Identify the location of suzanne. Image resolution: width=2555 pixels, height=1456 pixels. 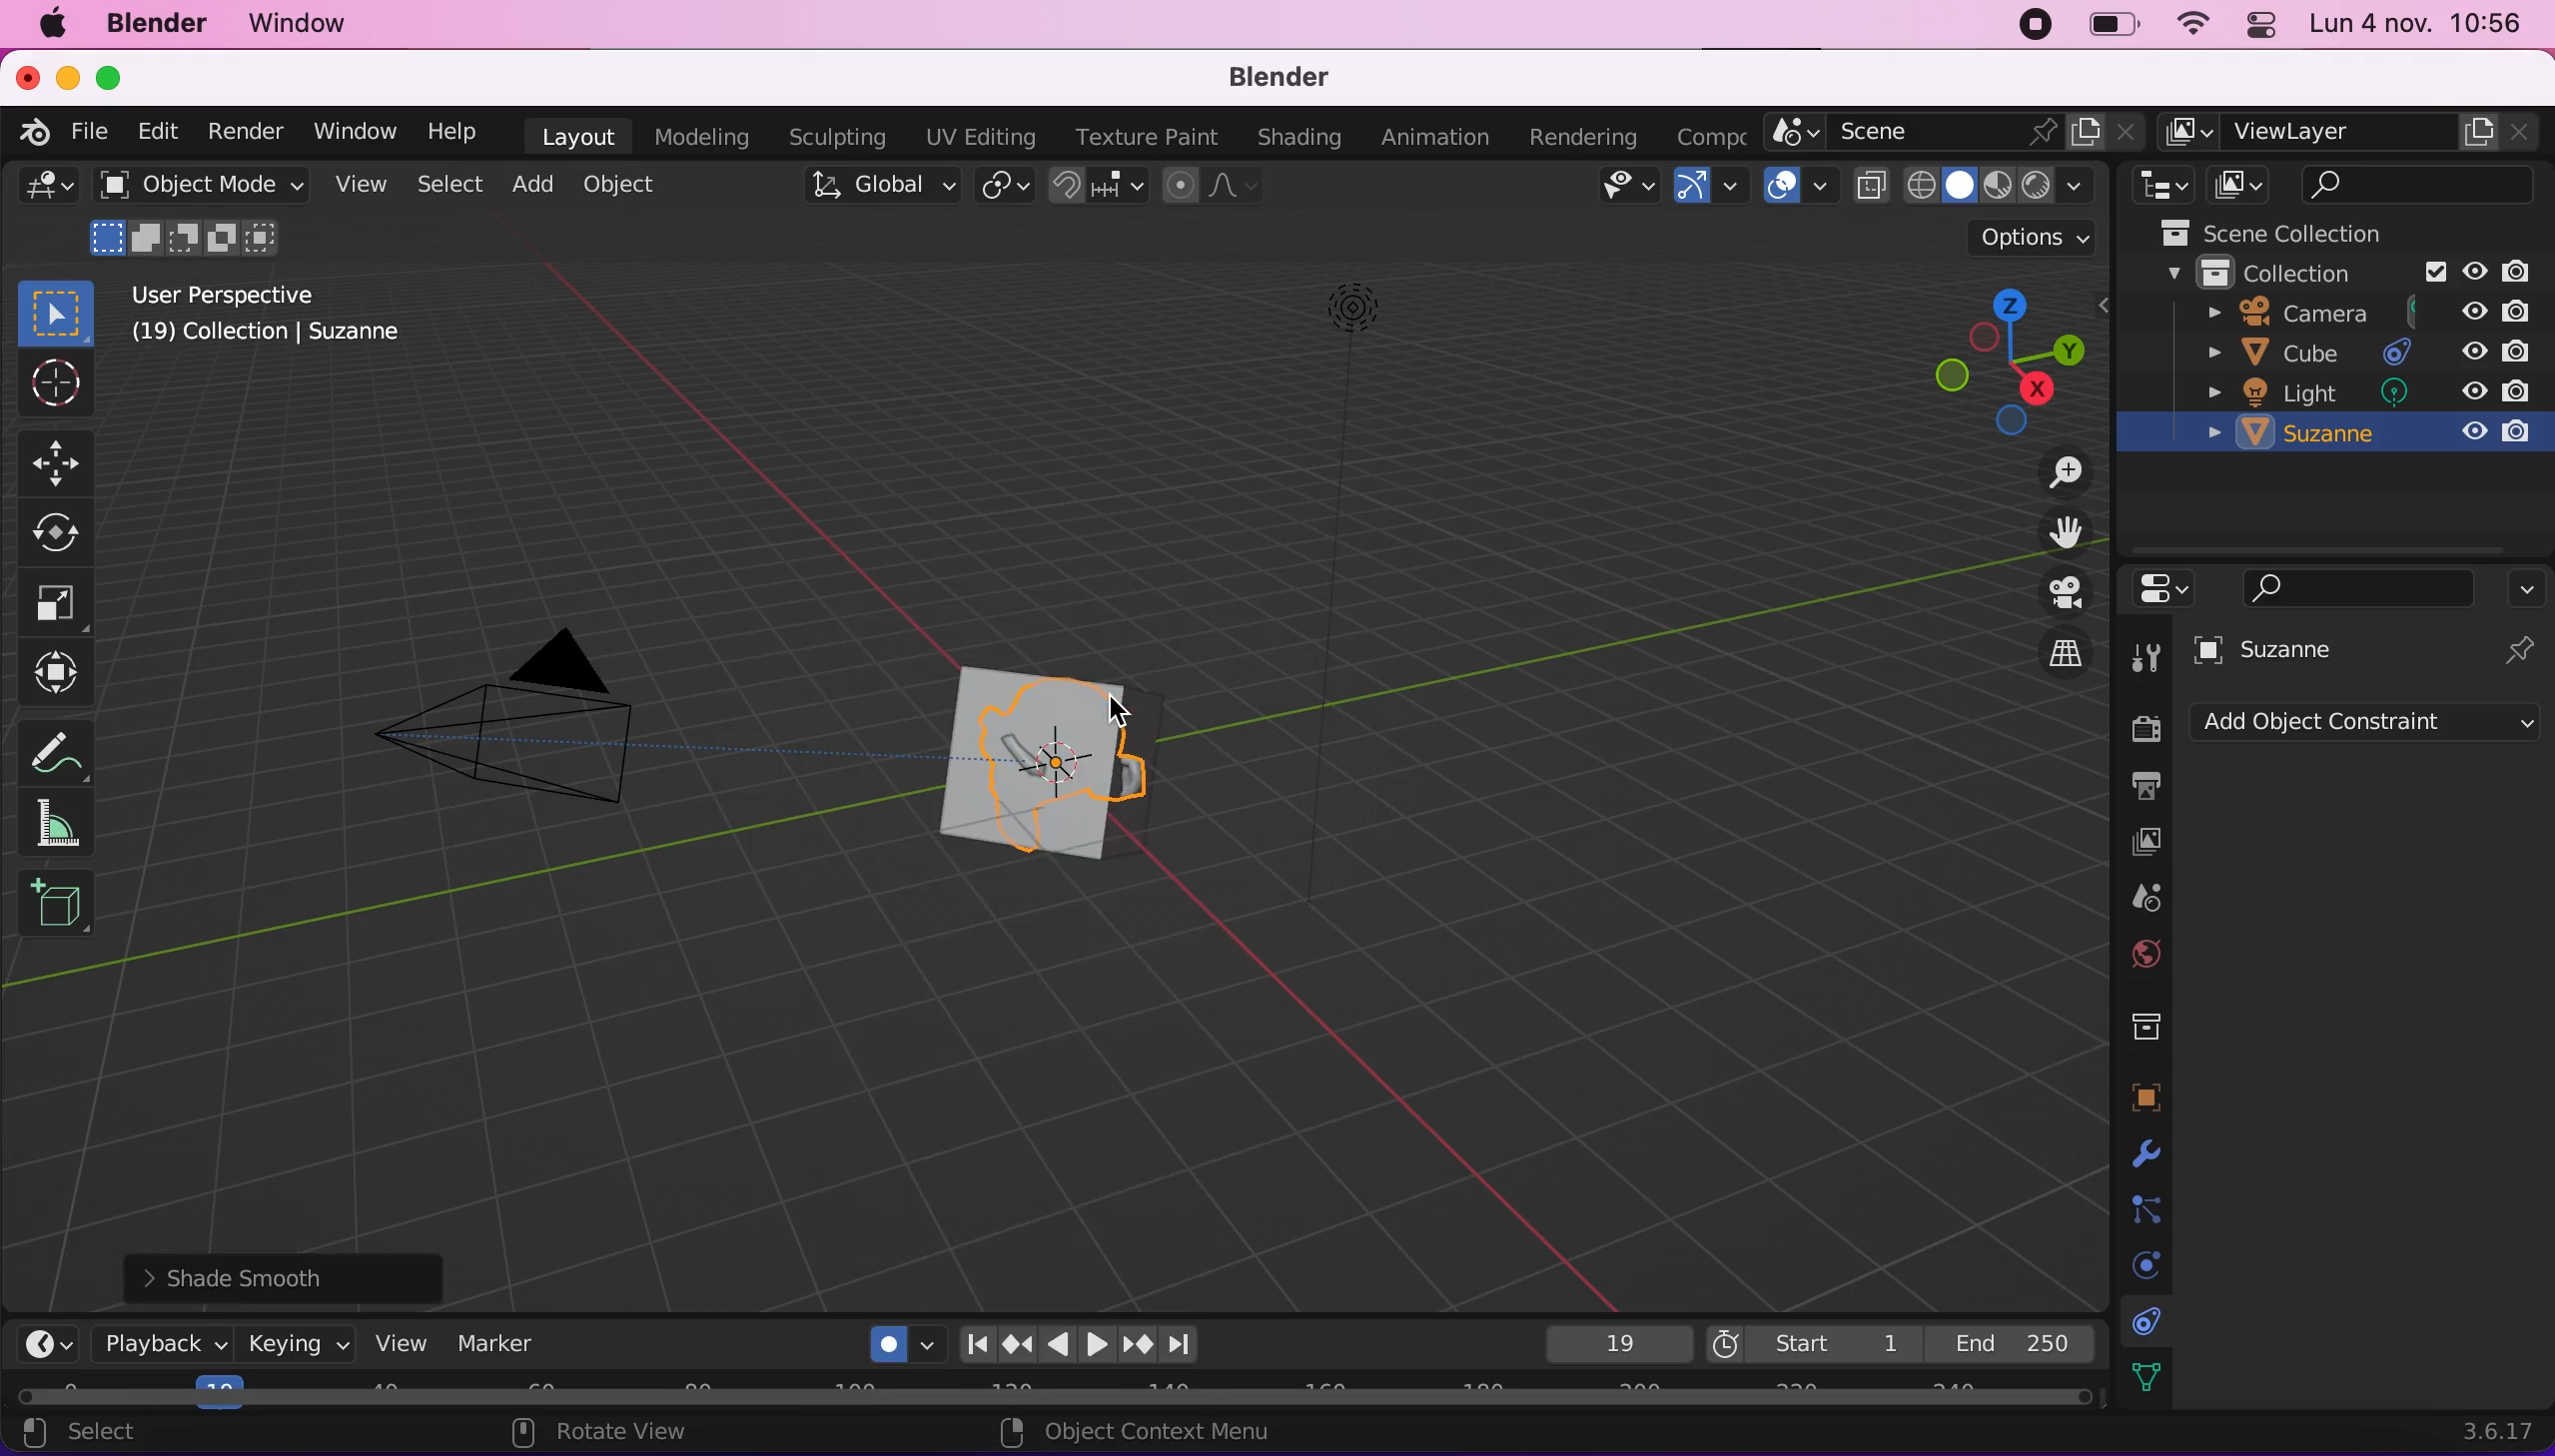
(1025, 764).